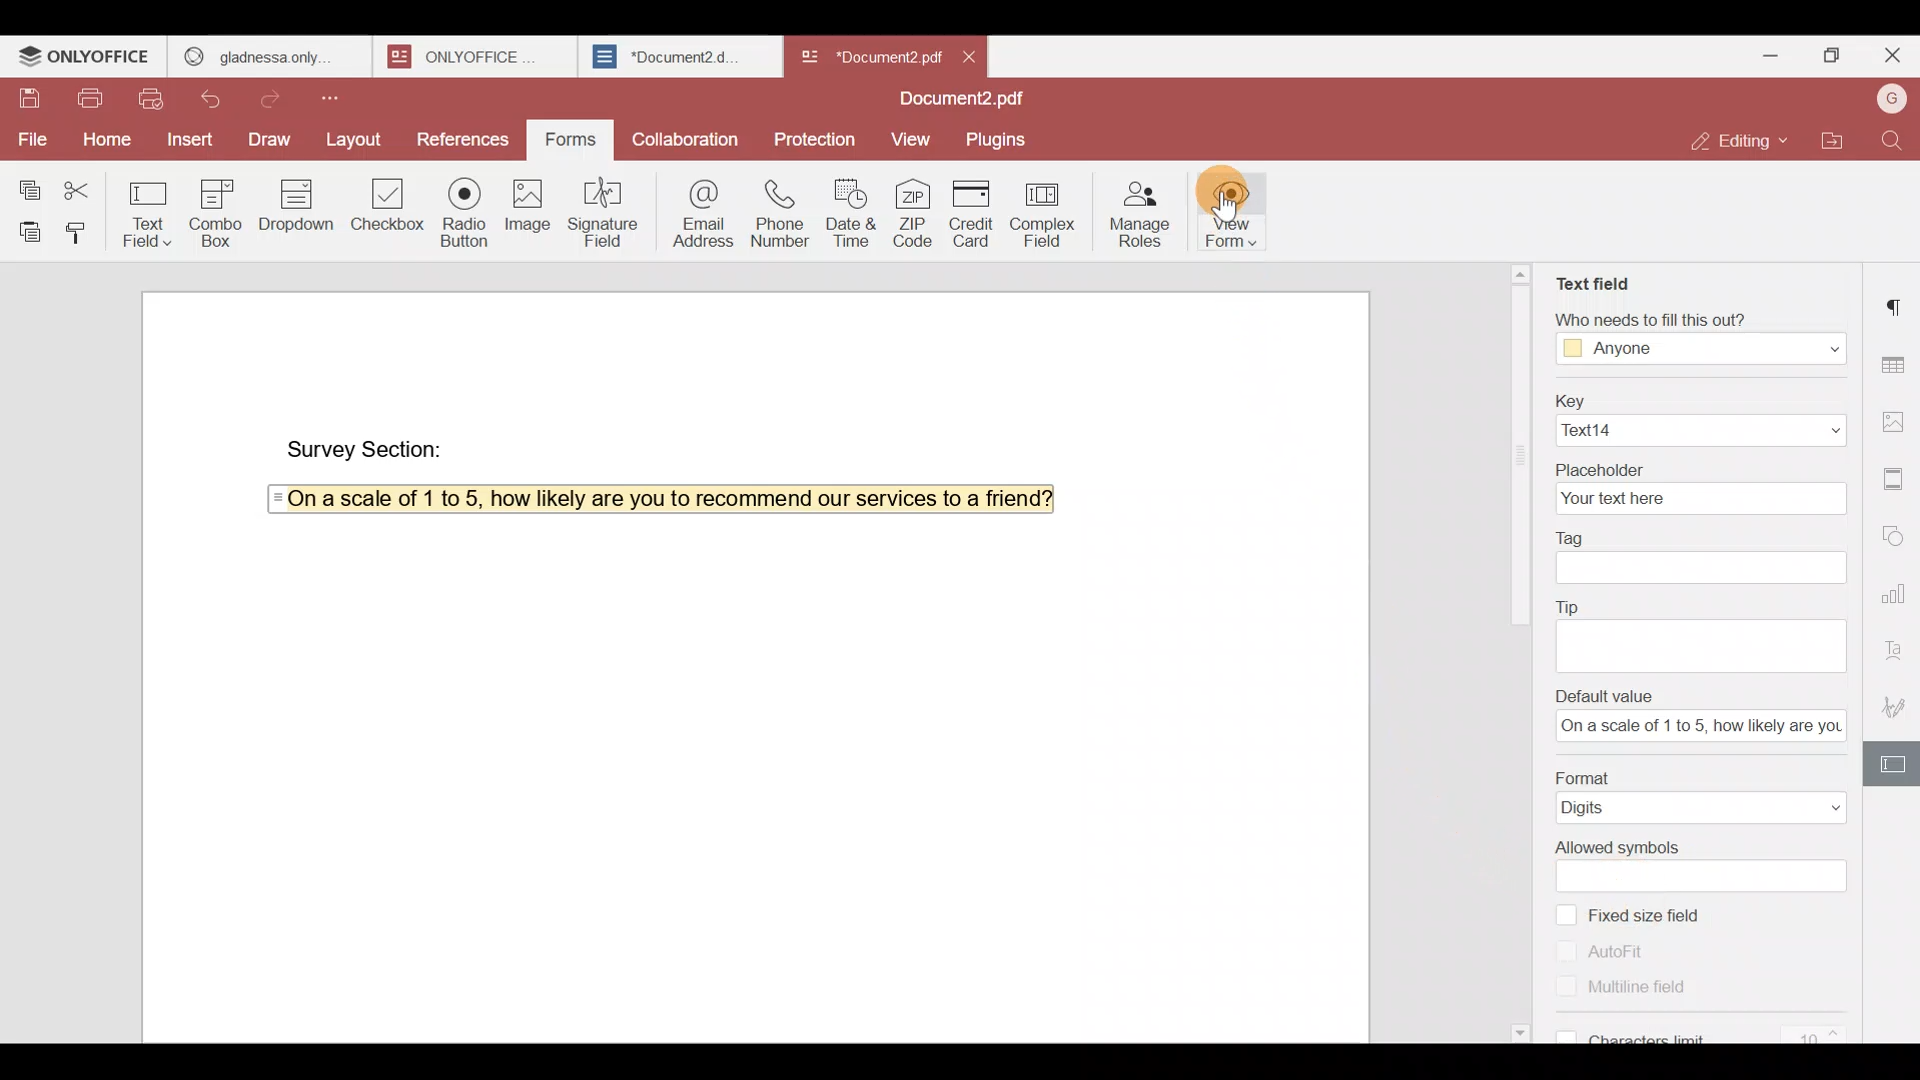  I want to click on Layout, so click(355, 135).